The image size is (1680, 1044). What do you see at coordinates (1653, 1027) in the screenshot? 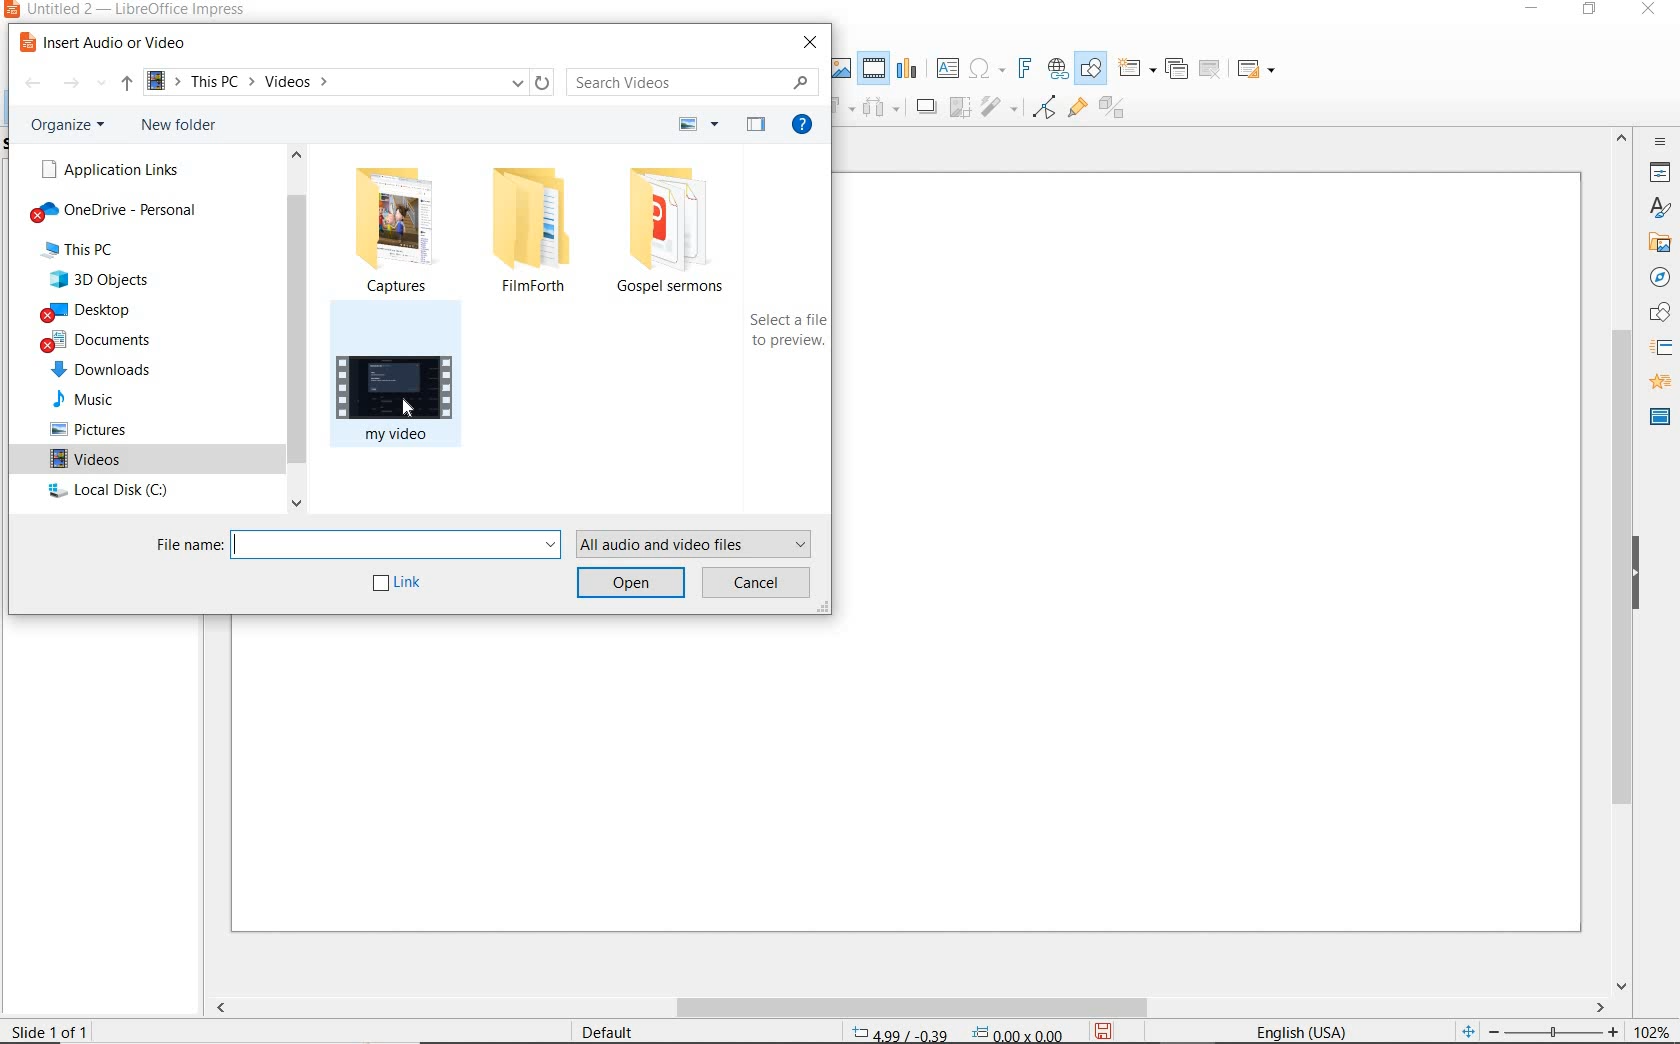
I see `ZOOM FACTOR` at bounding box center [1653, 1027].